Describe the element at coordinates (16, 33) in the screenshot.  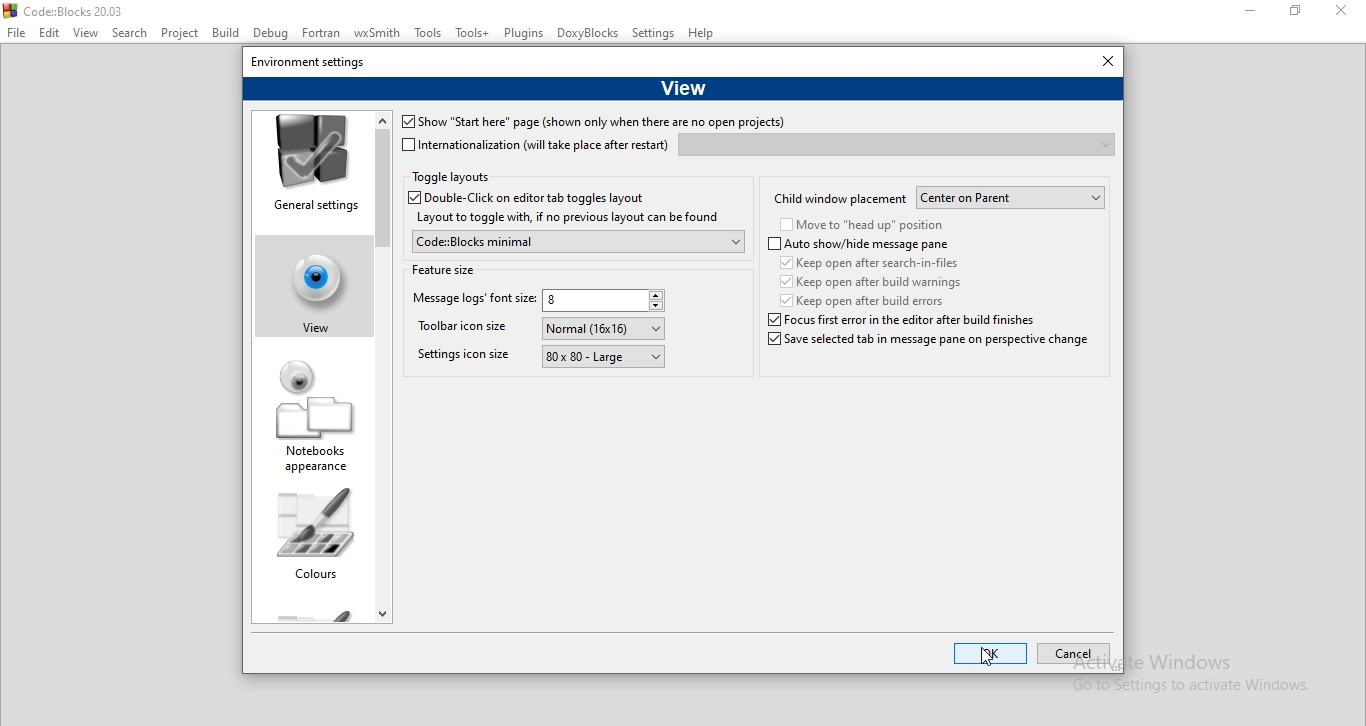
I see `File ` at that location.